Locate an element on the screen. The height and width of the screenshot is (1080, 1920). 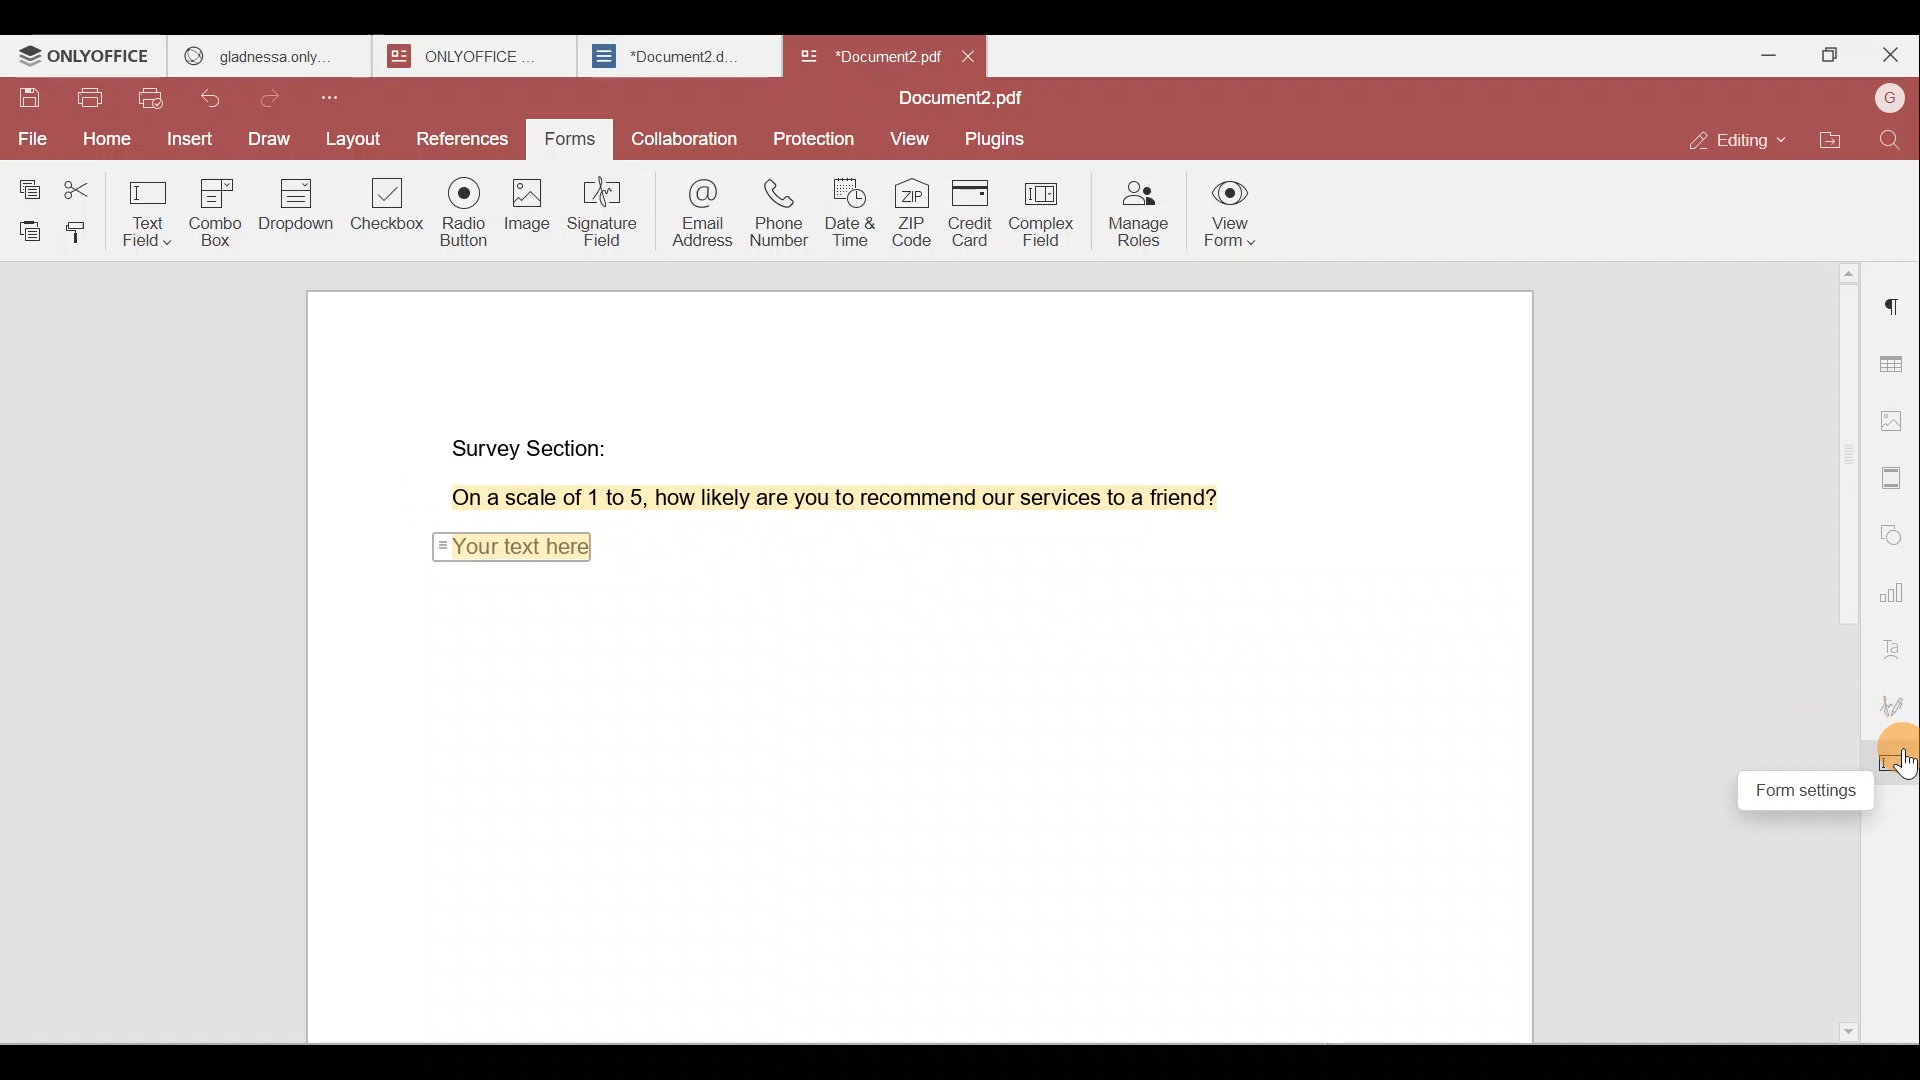
Survey Section: is located at coordinates (536, 447).